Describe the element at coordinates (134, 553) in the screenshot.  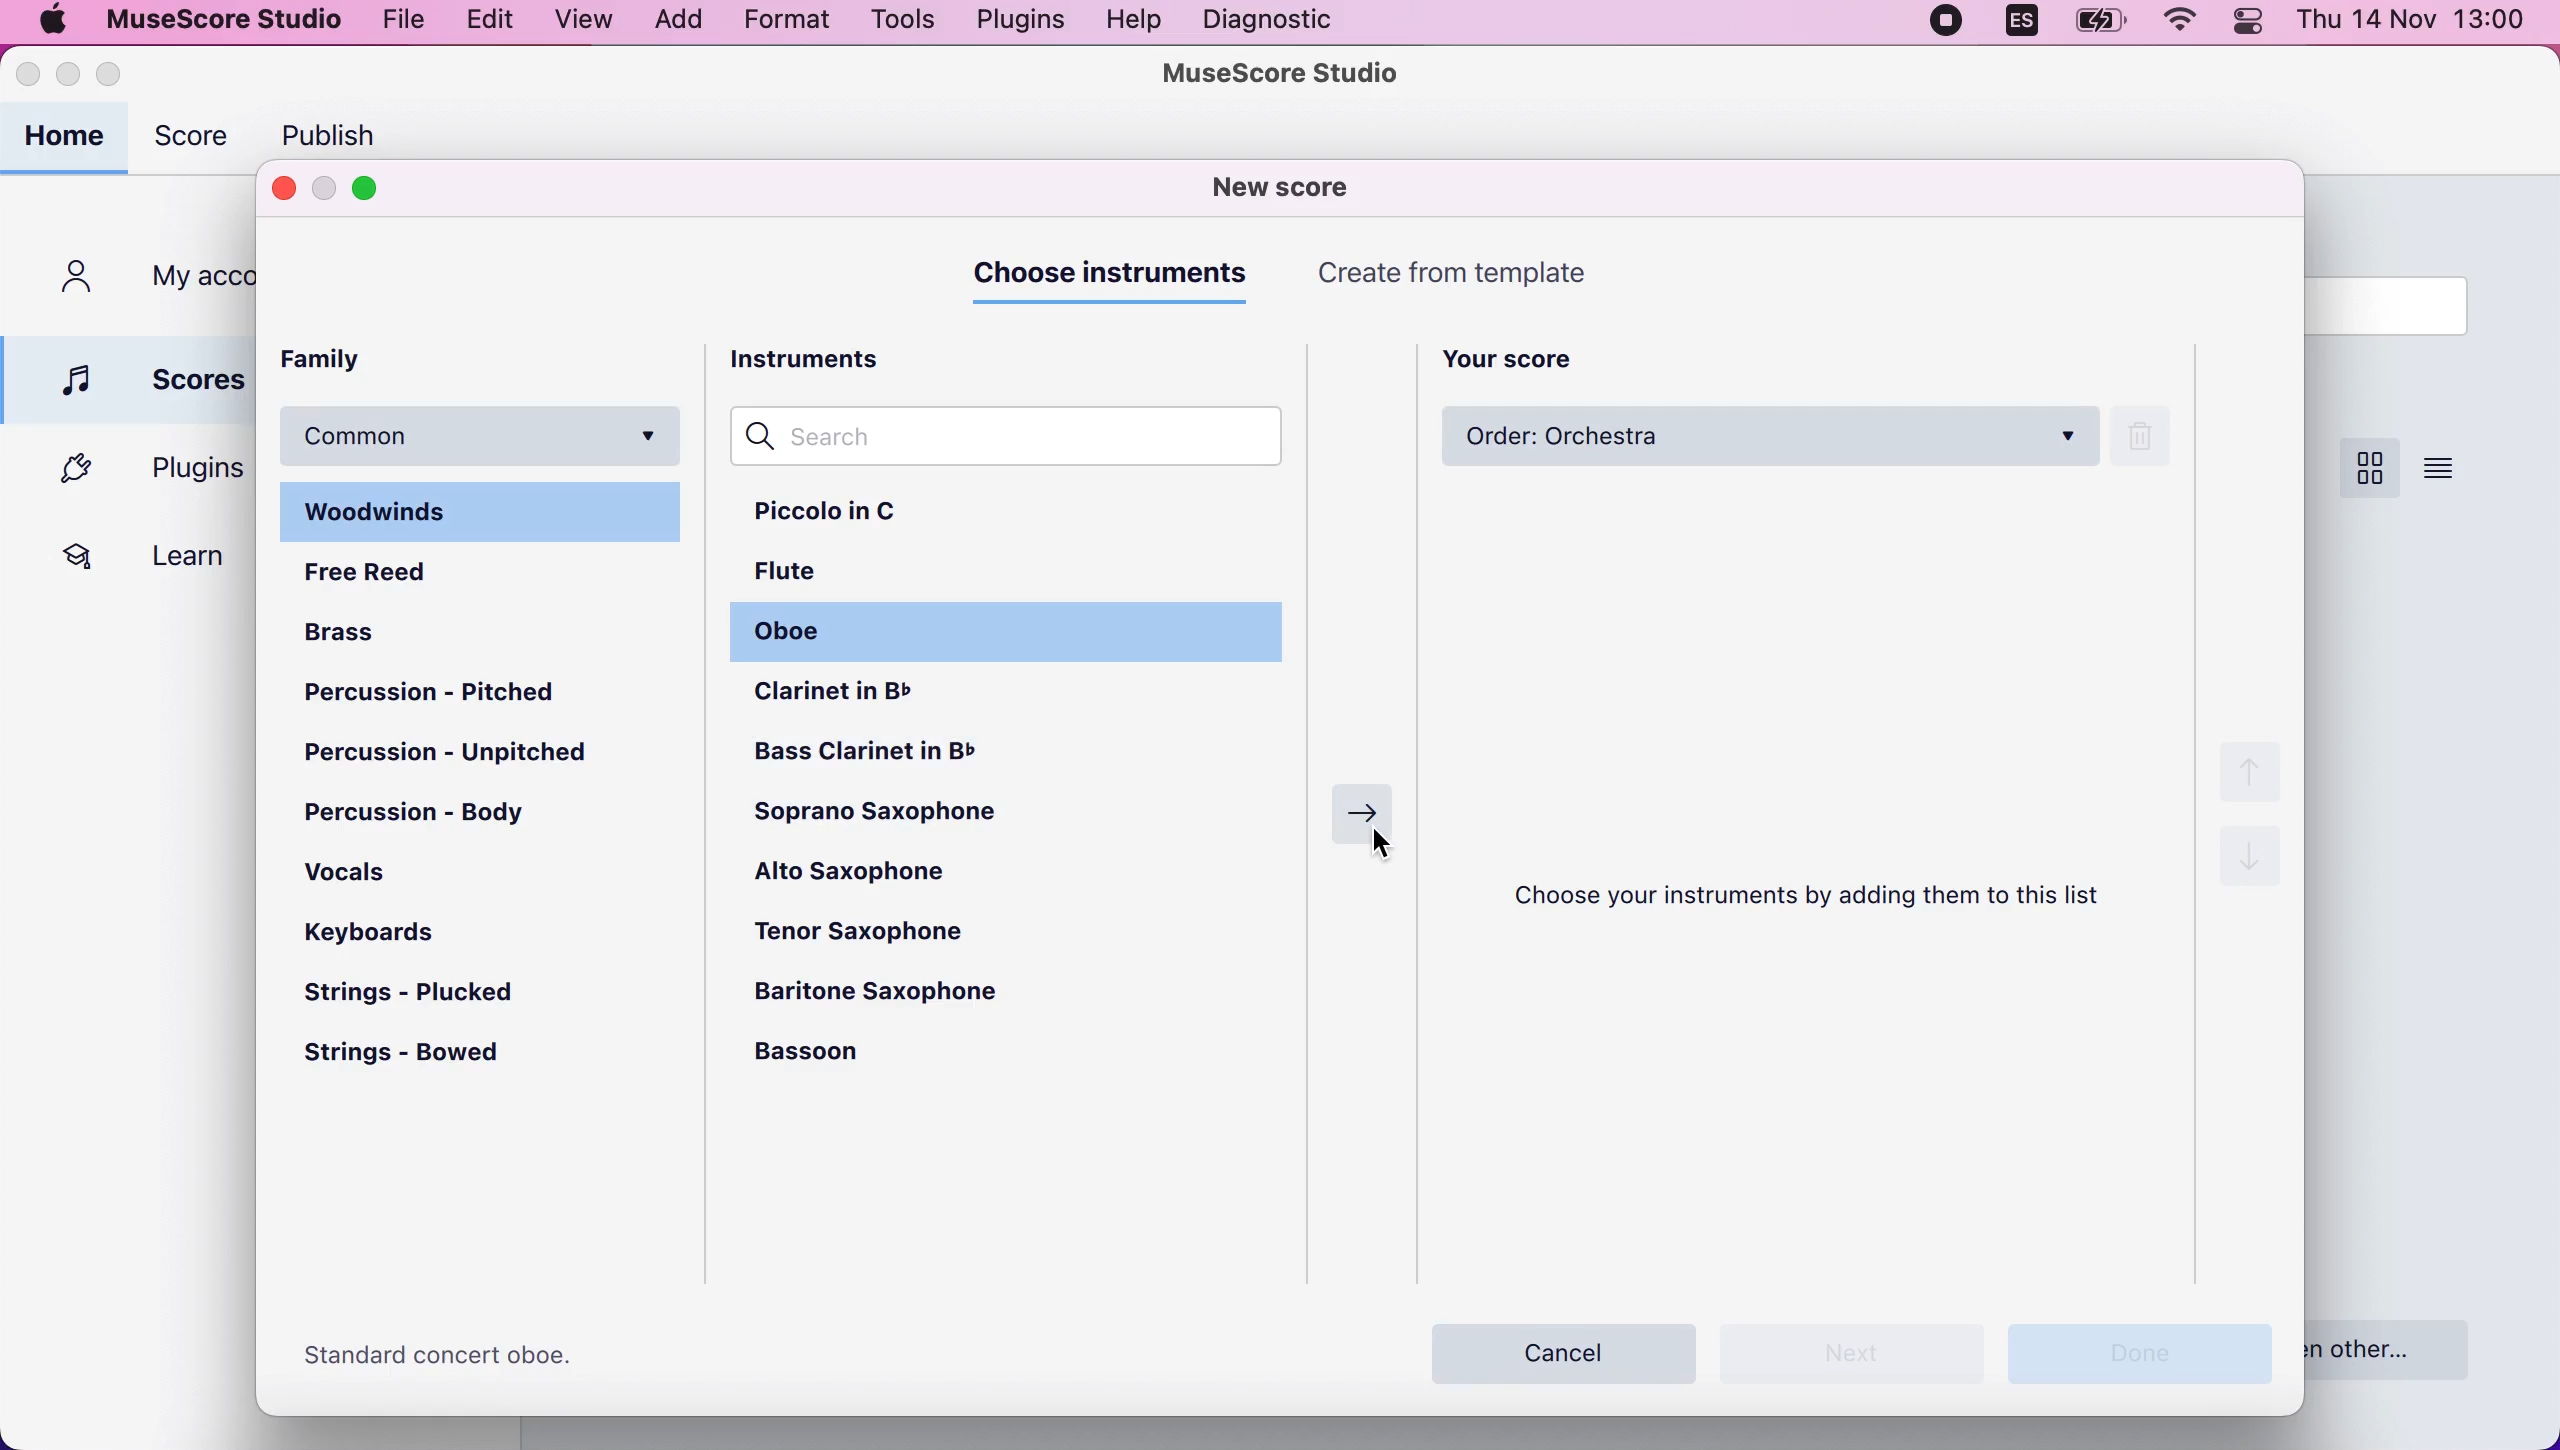
I see `learn` at that location.